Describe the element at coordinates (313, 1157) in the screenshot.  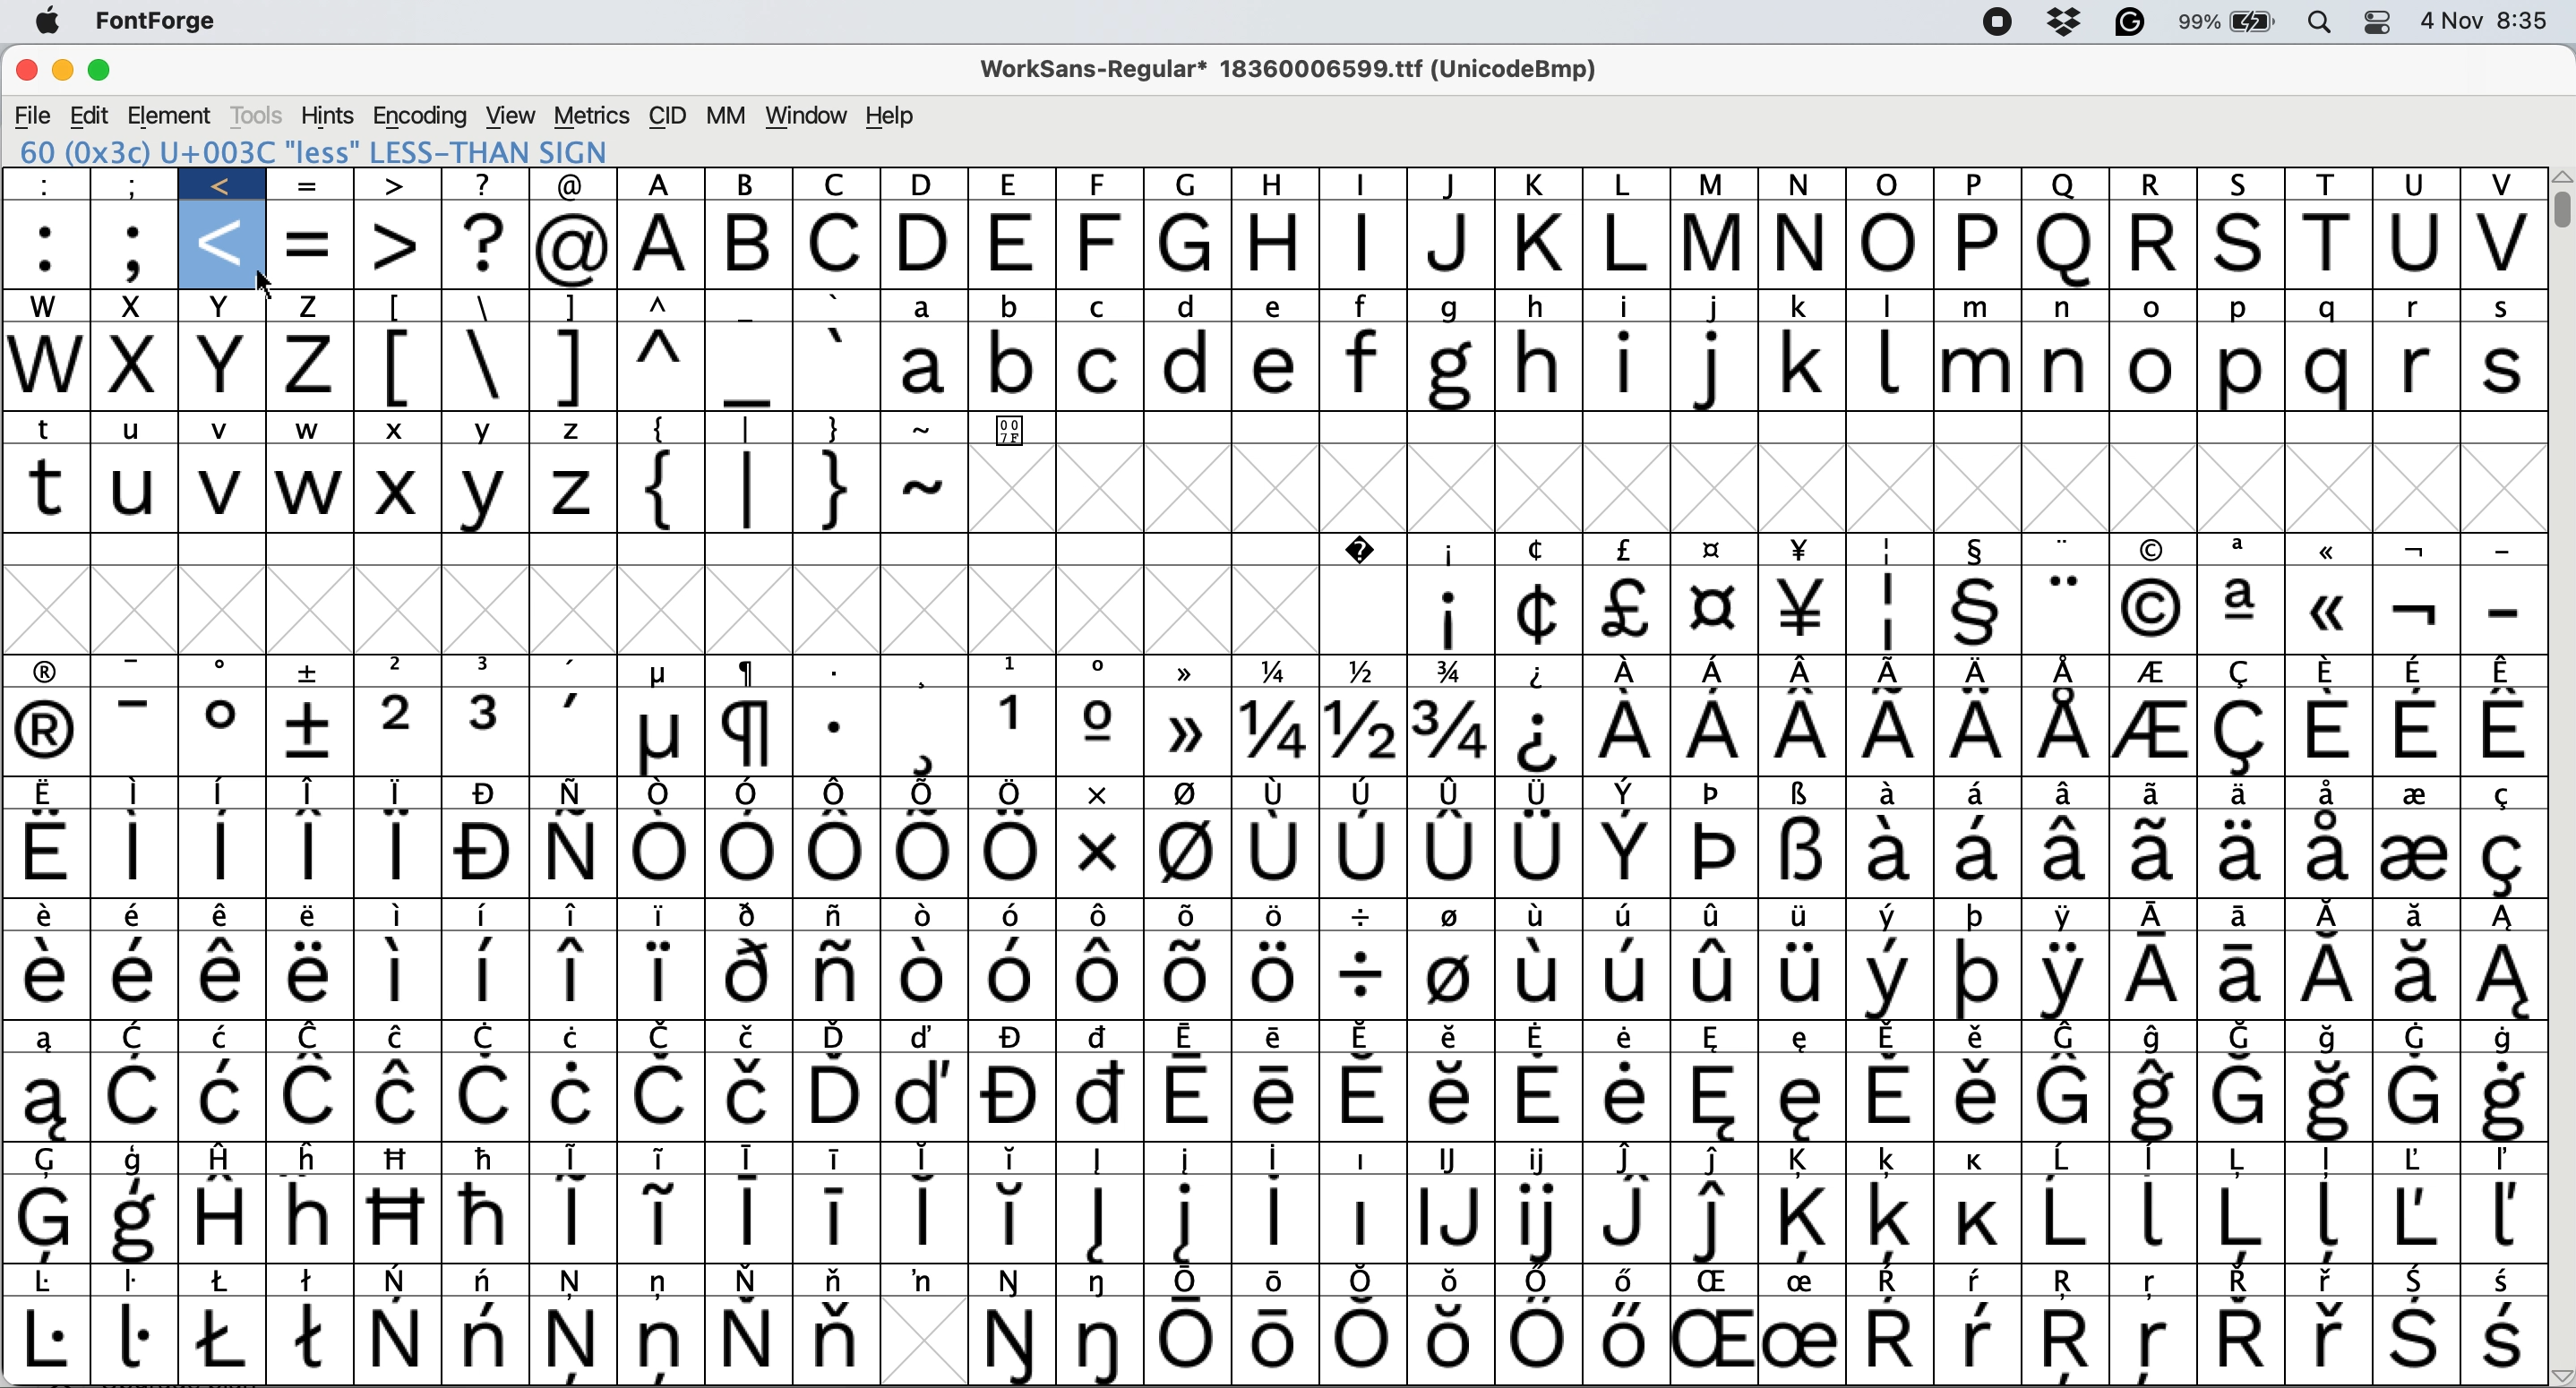
I see `Symbol` at that location.